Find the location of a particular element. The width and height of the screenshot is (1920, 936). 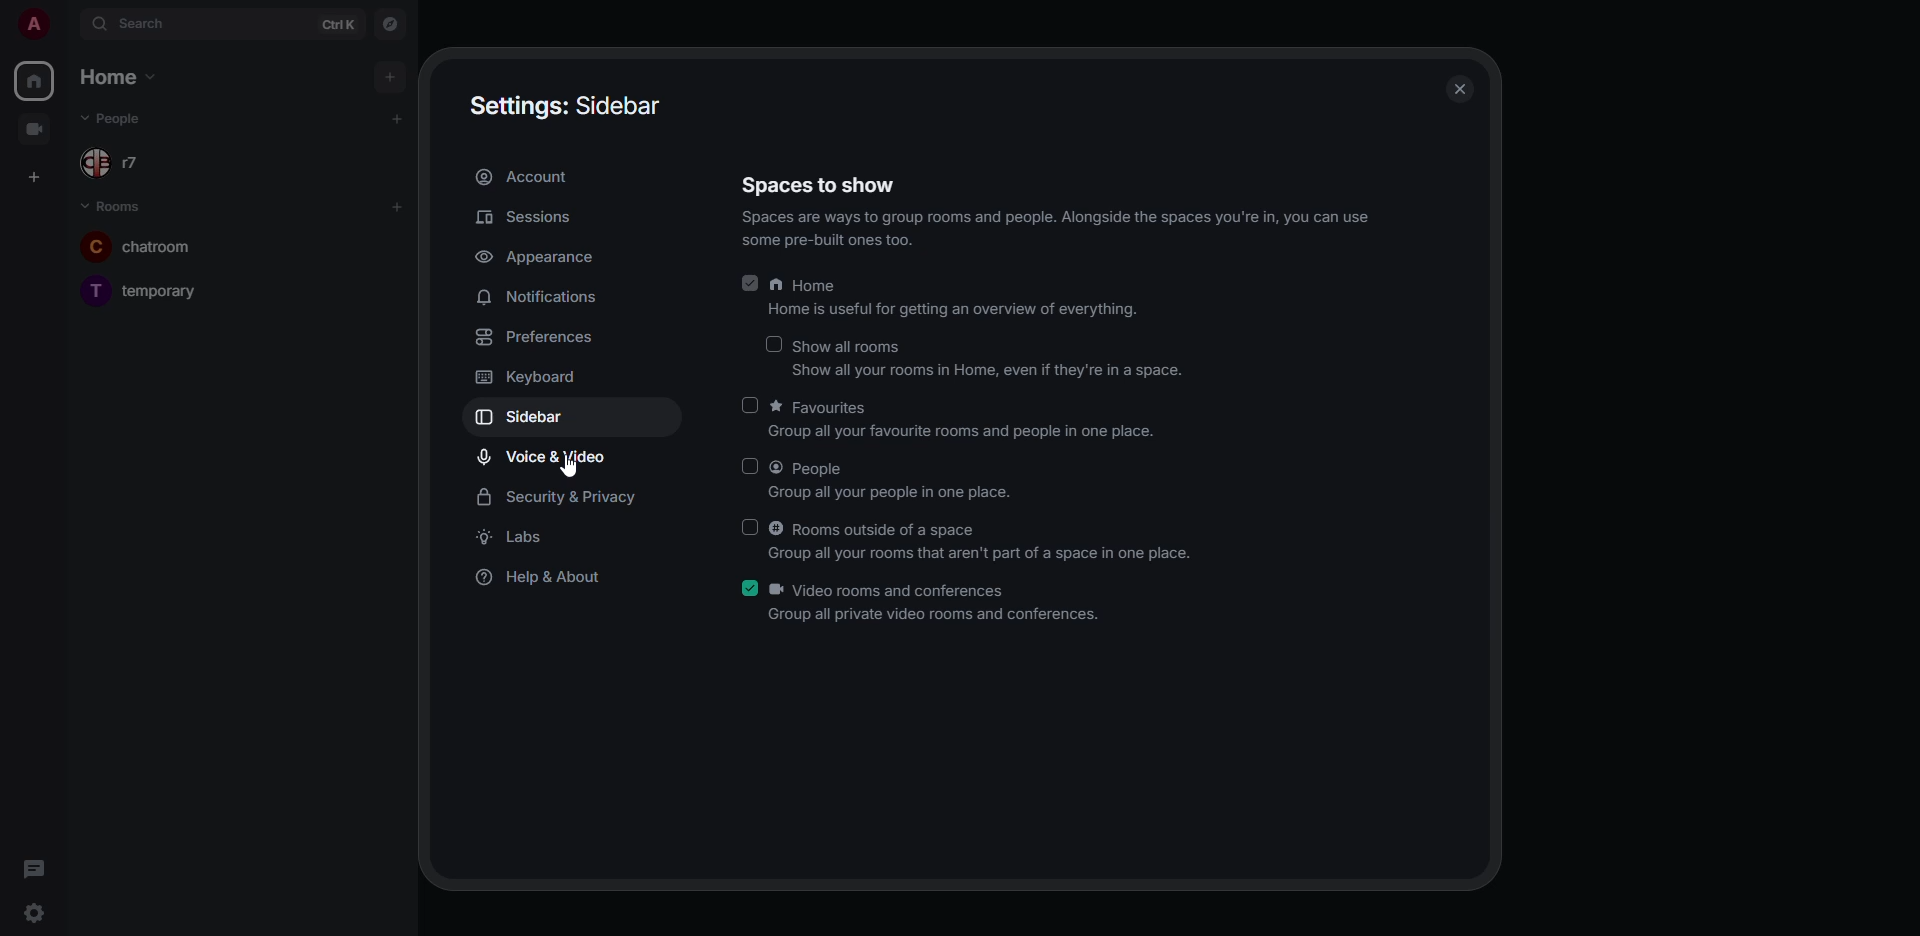

home is located at coordinates (952, 294).